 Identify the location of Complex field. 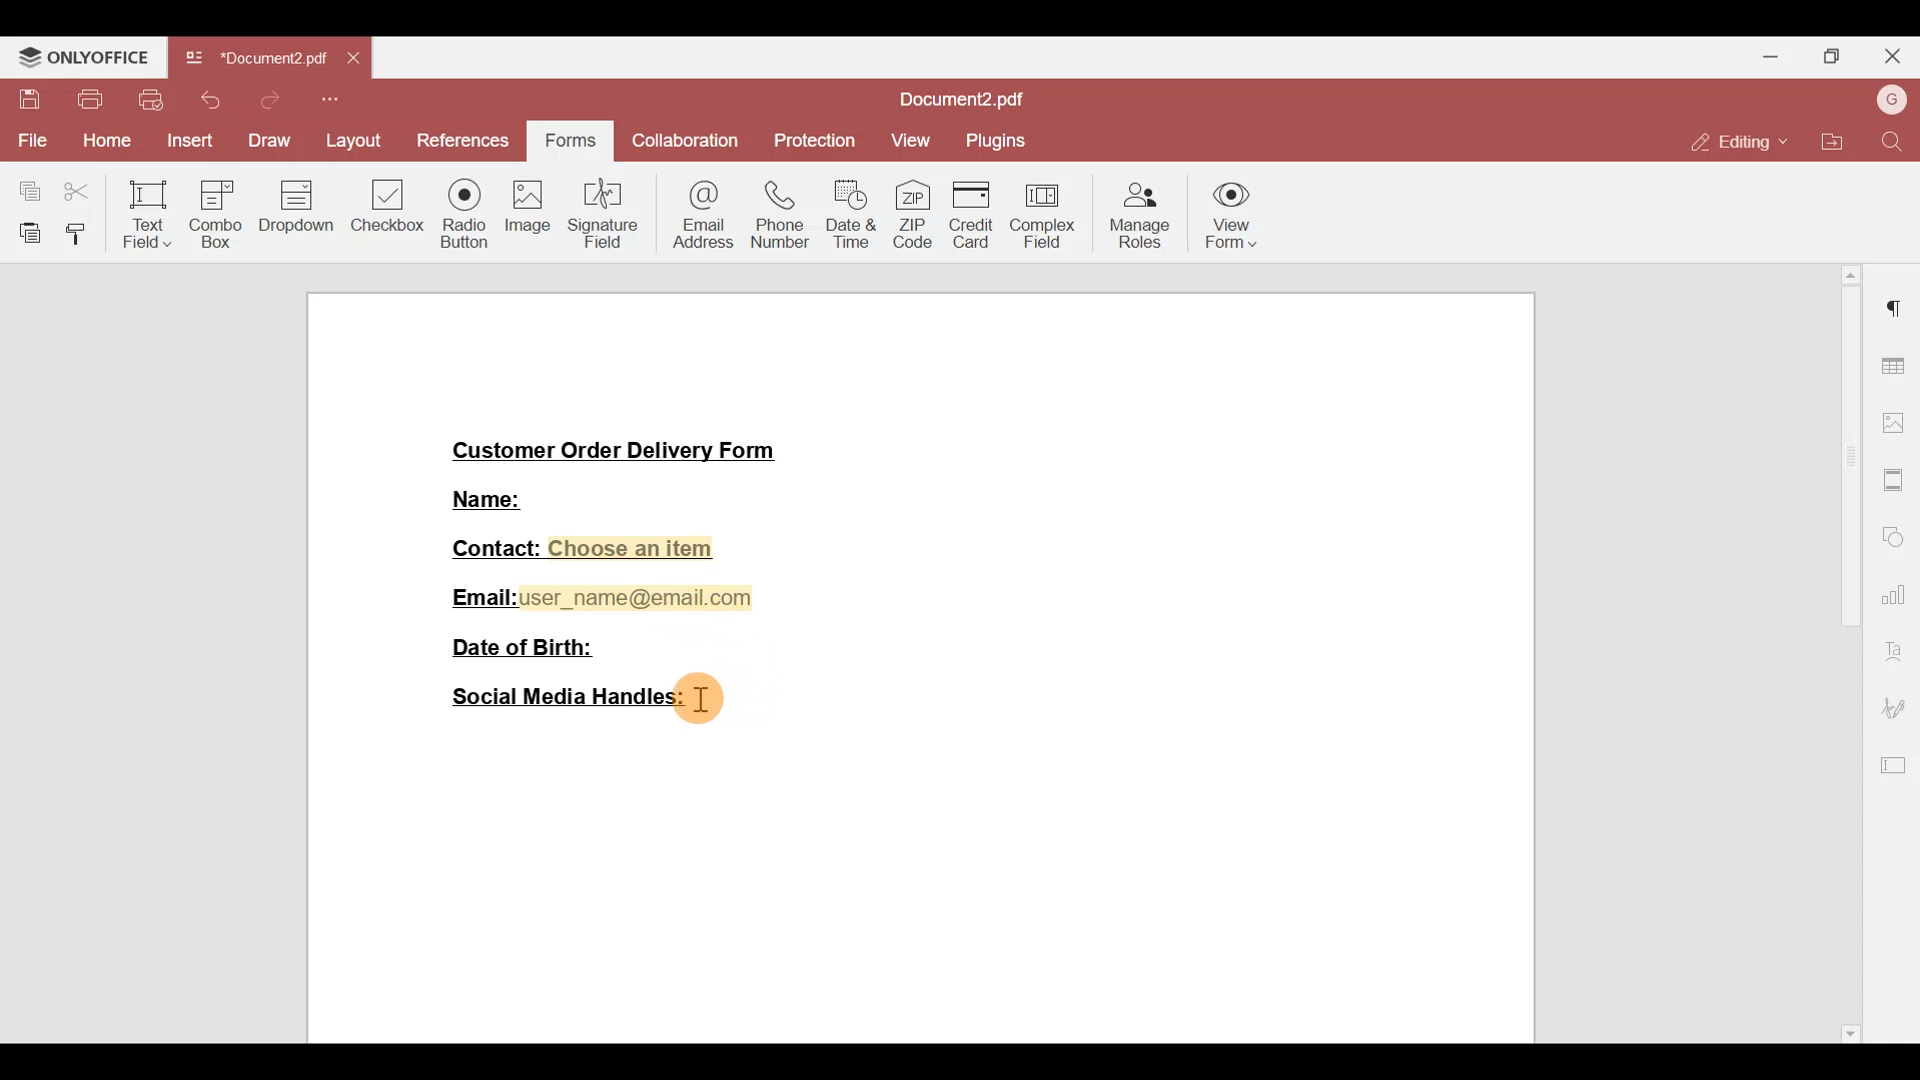
(1048, 211).